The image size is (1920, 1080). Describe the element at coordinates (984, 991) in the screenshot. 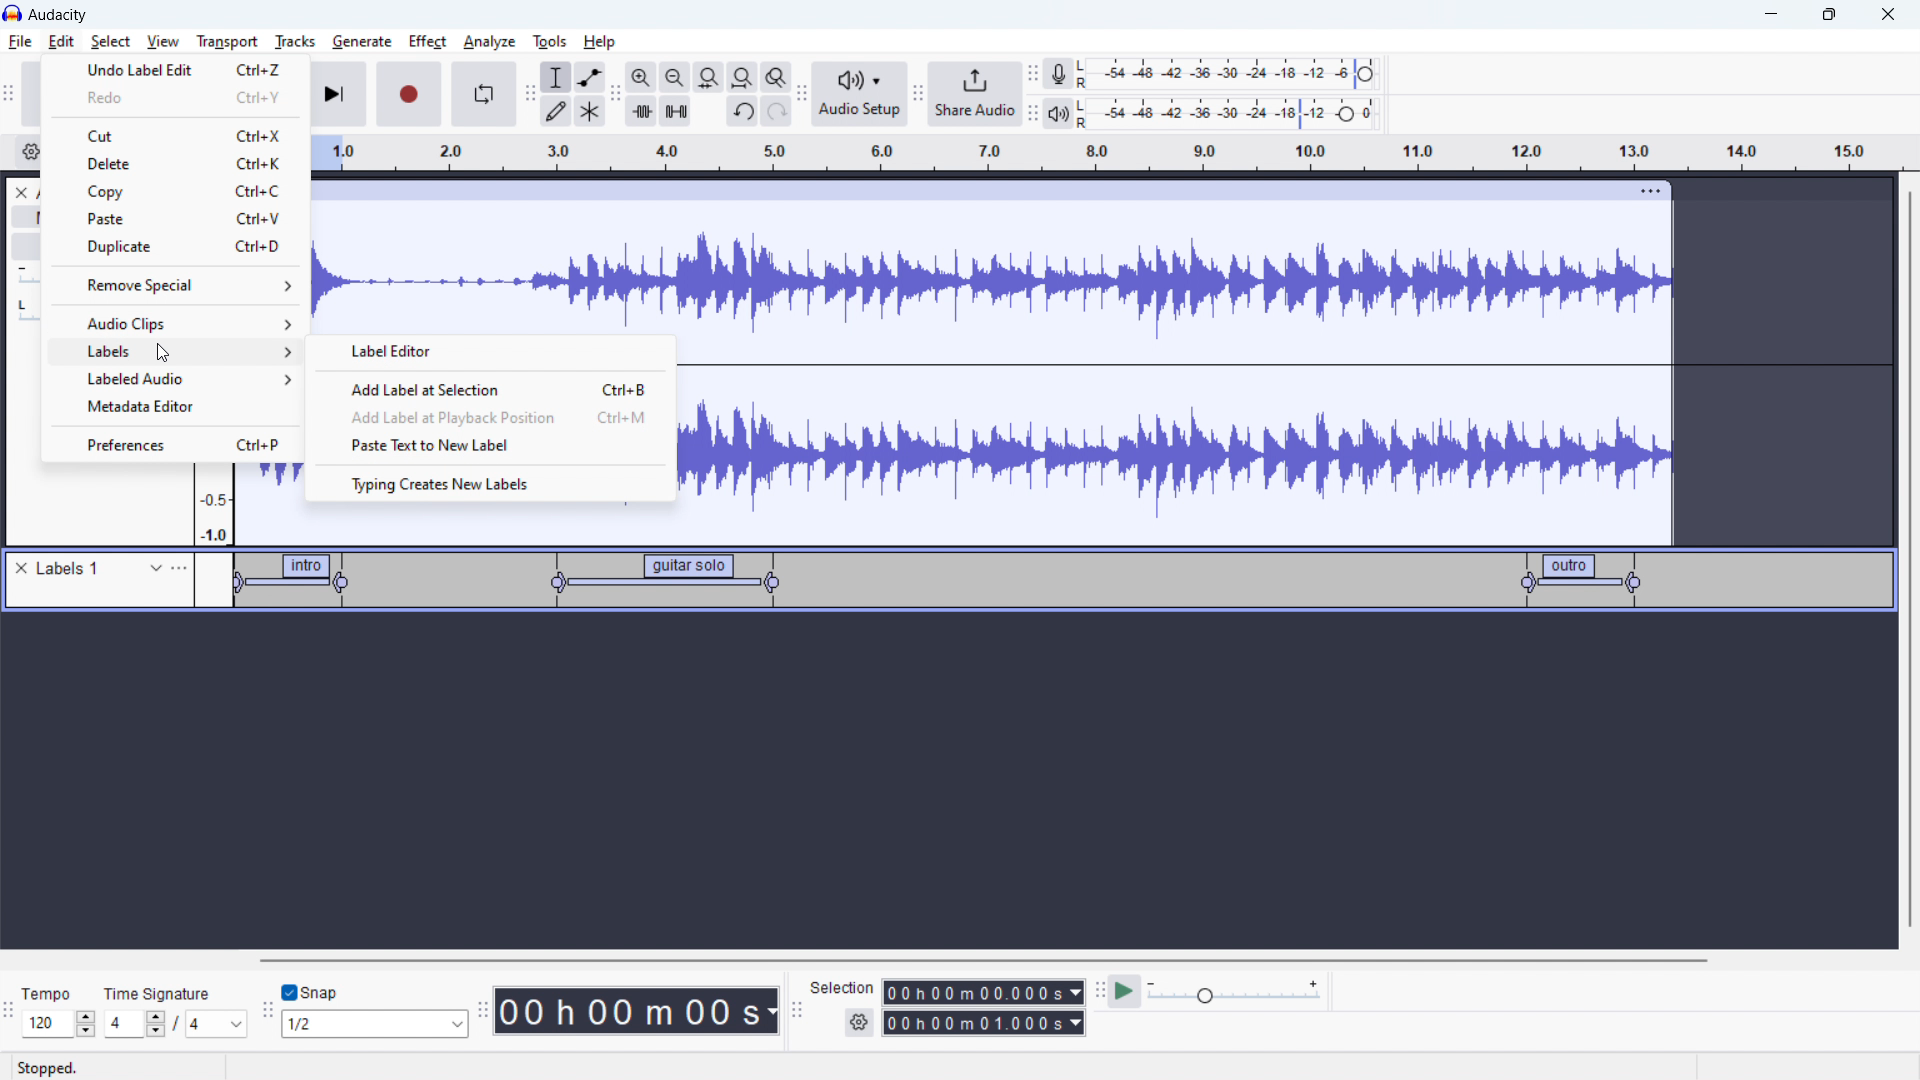

I see `selection start time` at that location.